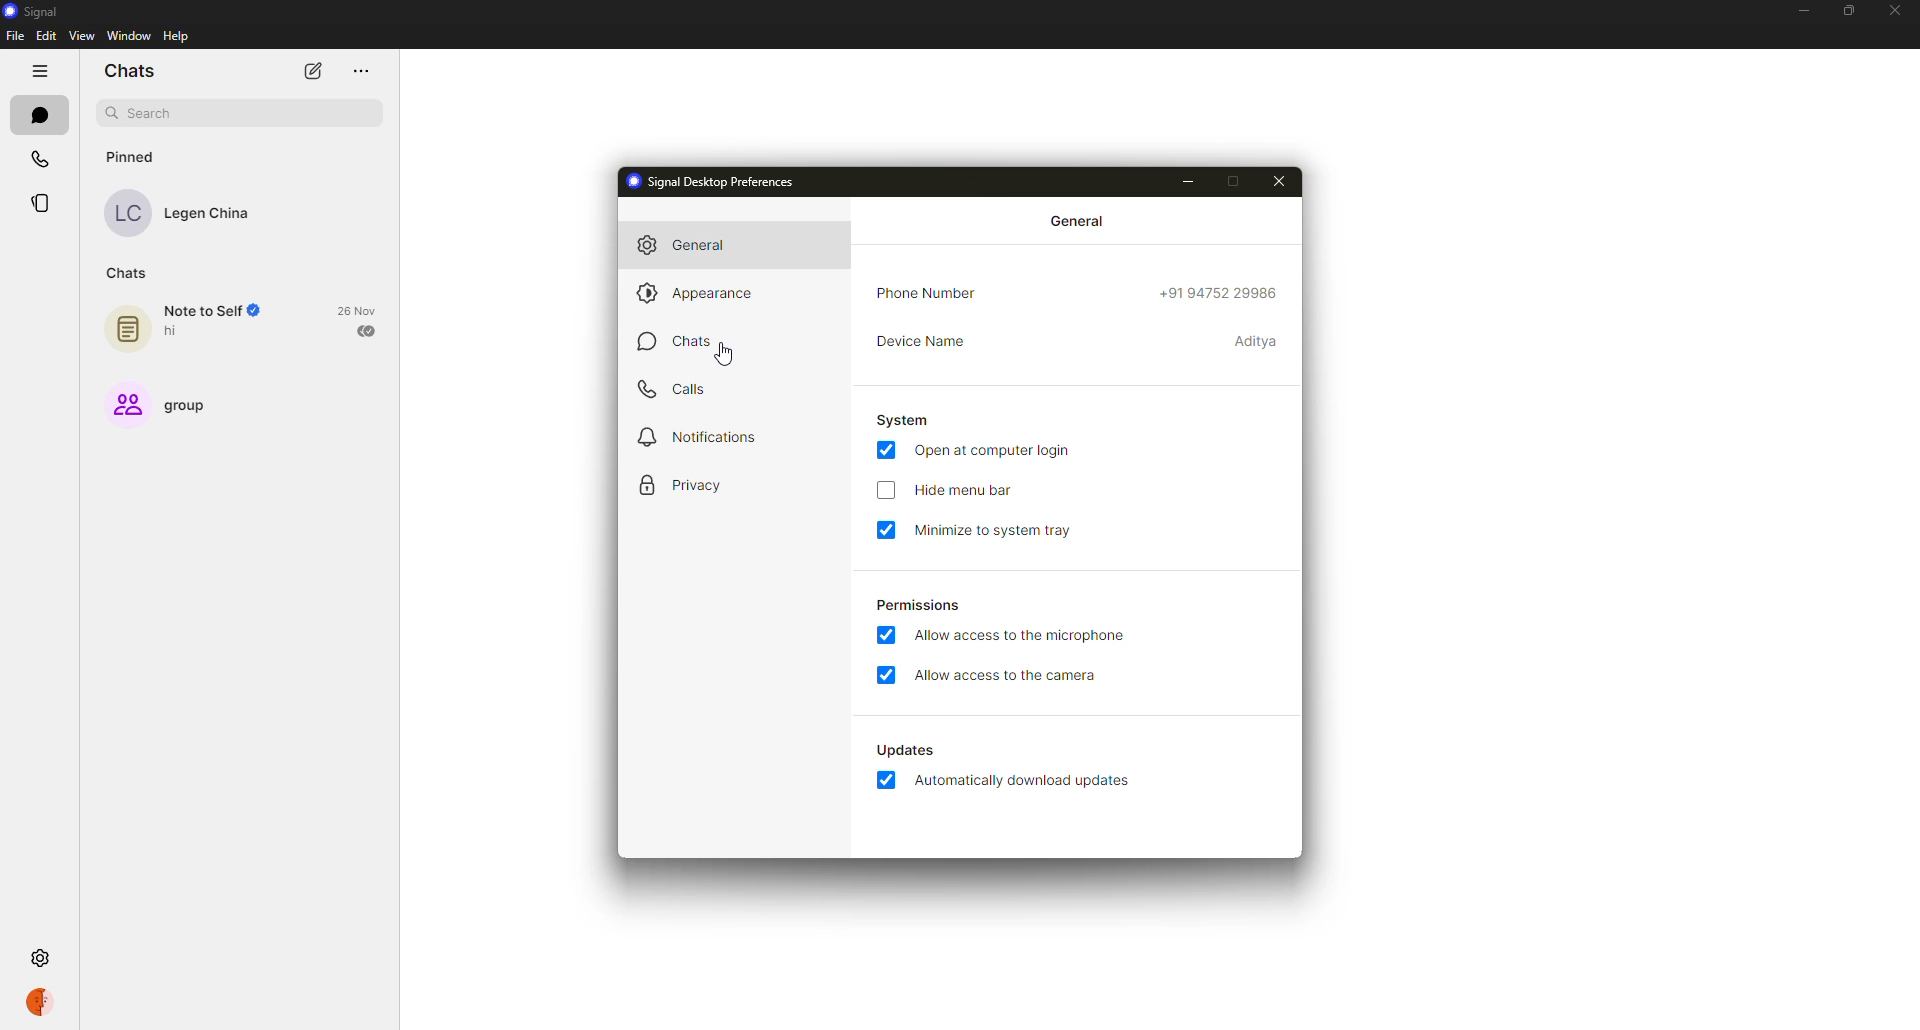 This screenshot has width=1920, height=1030. I want to click on minimize, so click(1194, 182).